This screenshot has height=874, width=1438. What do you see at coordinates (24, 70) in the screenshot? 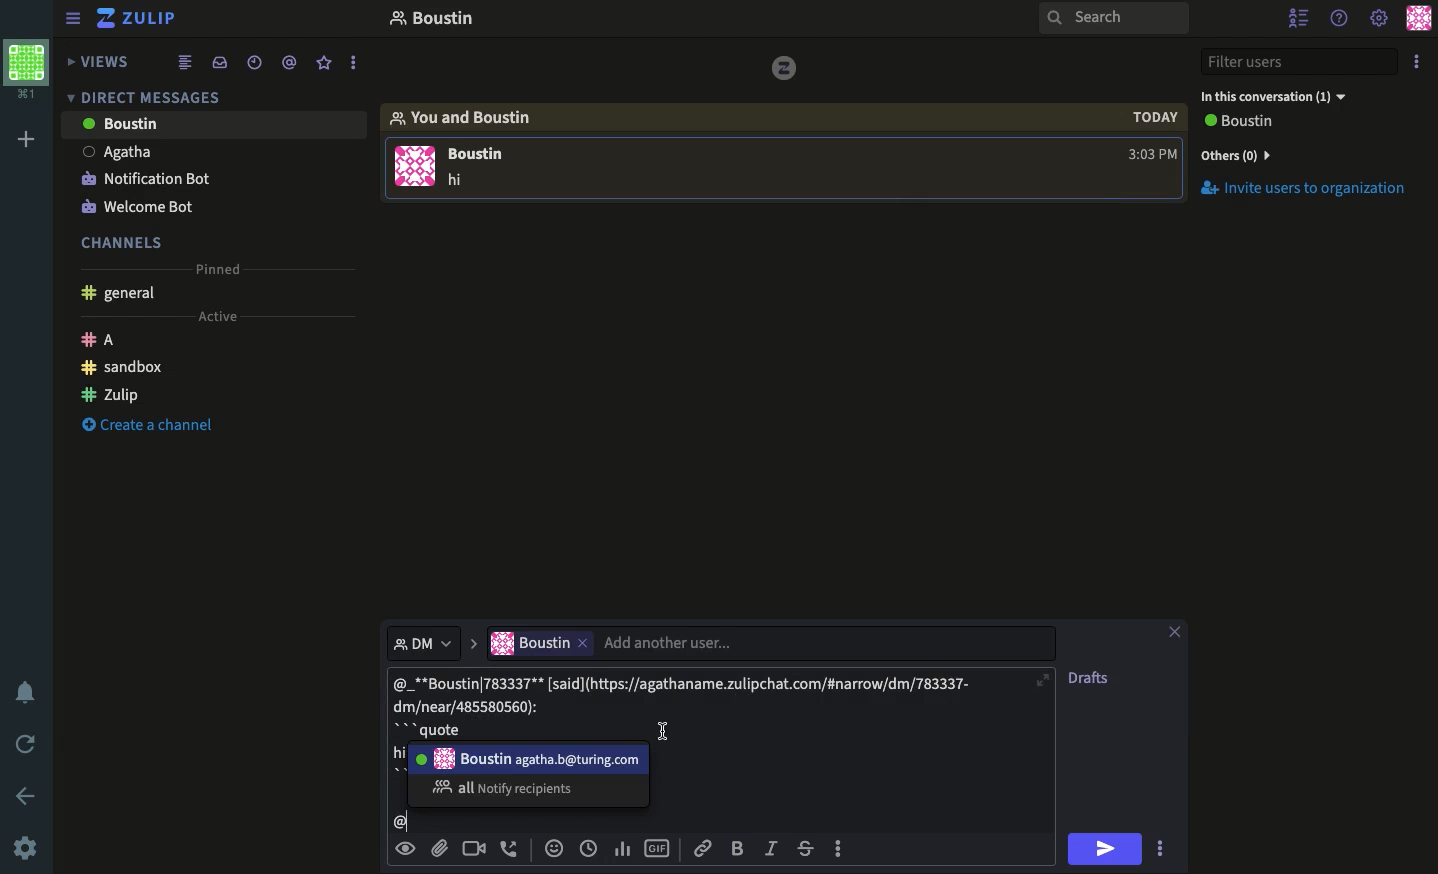
I see `Workspace profile` at bounding box center [24, 70].